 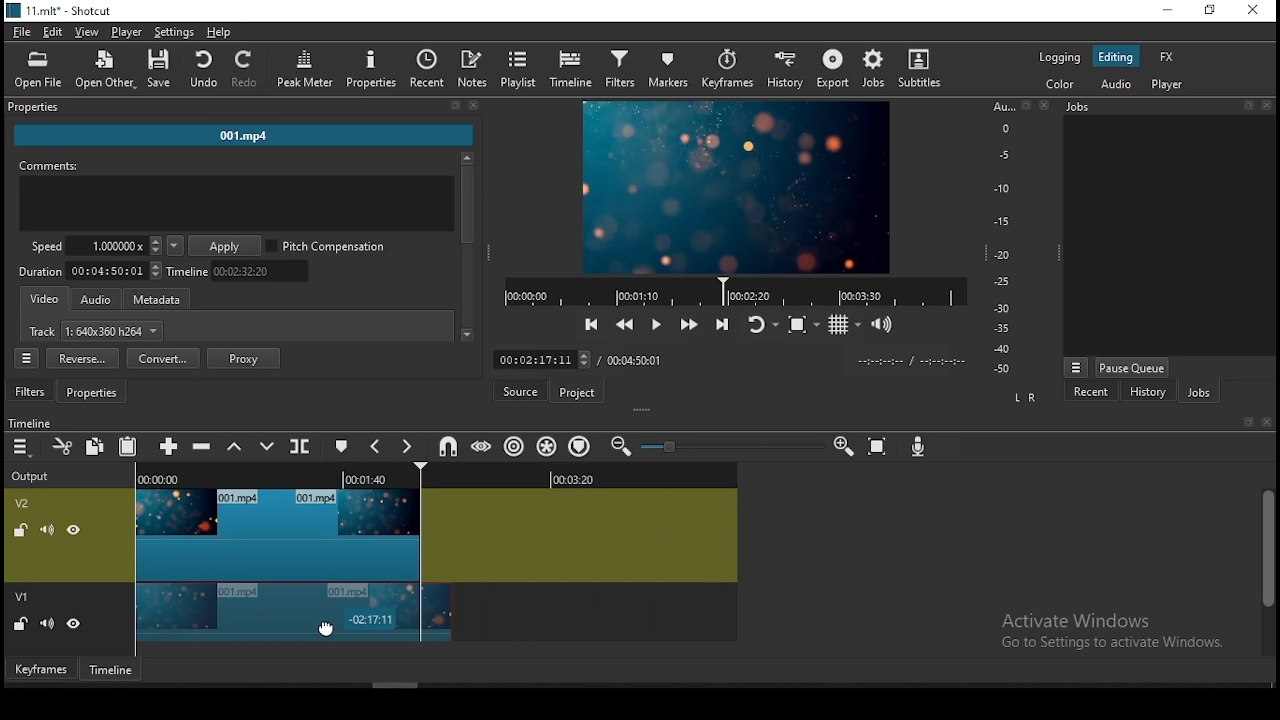 I want to click on video, so click(x=46, y=300).